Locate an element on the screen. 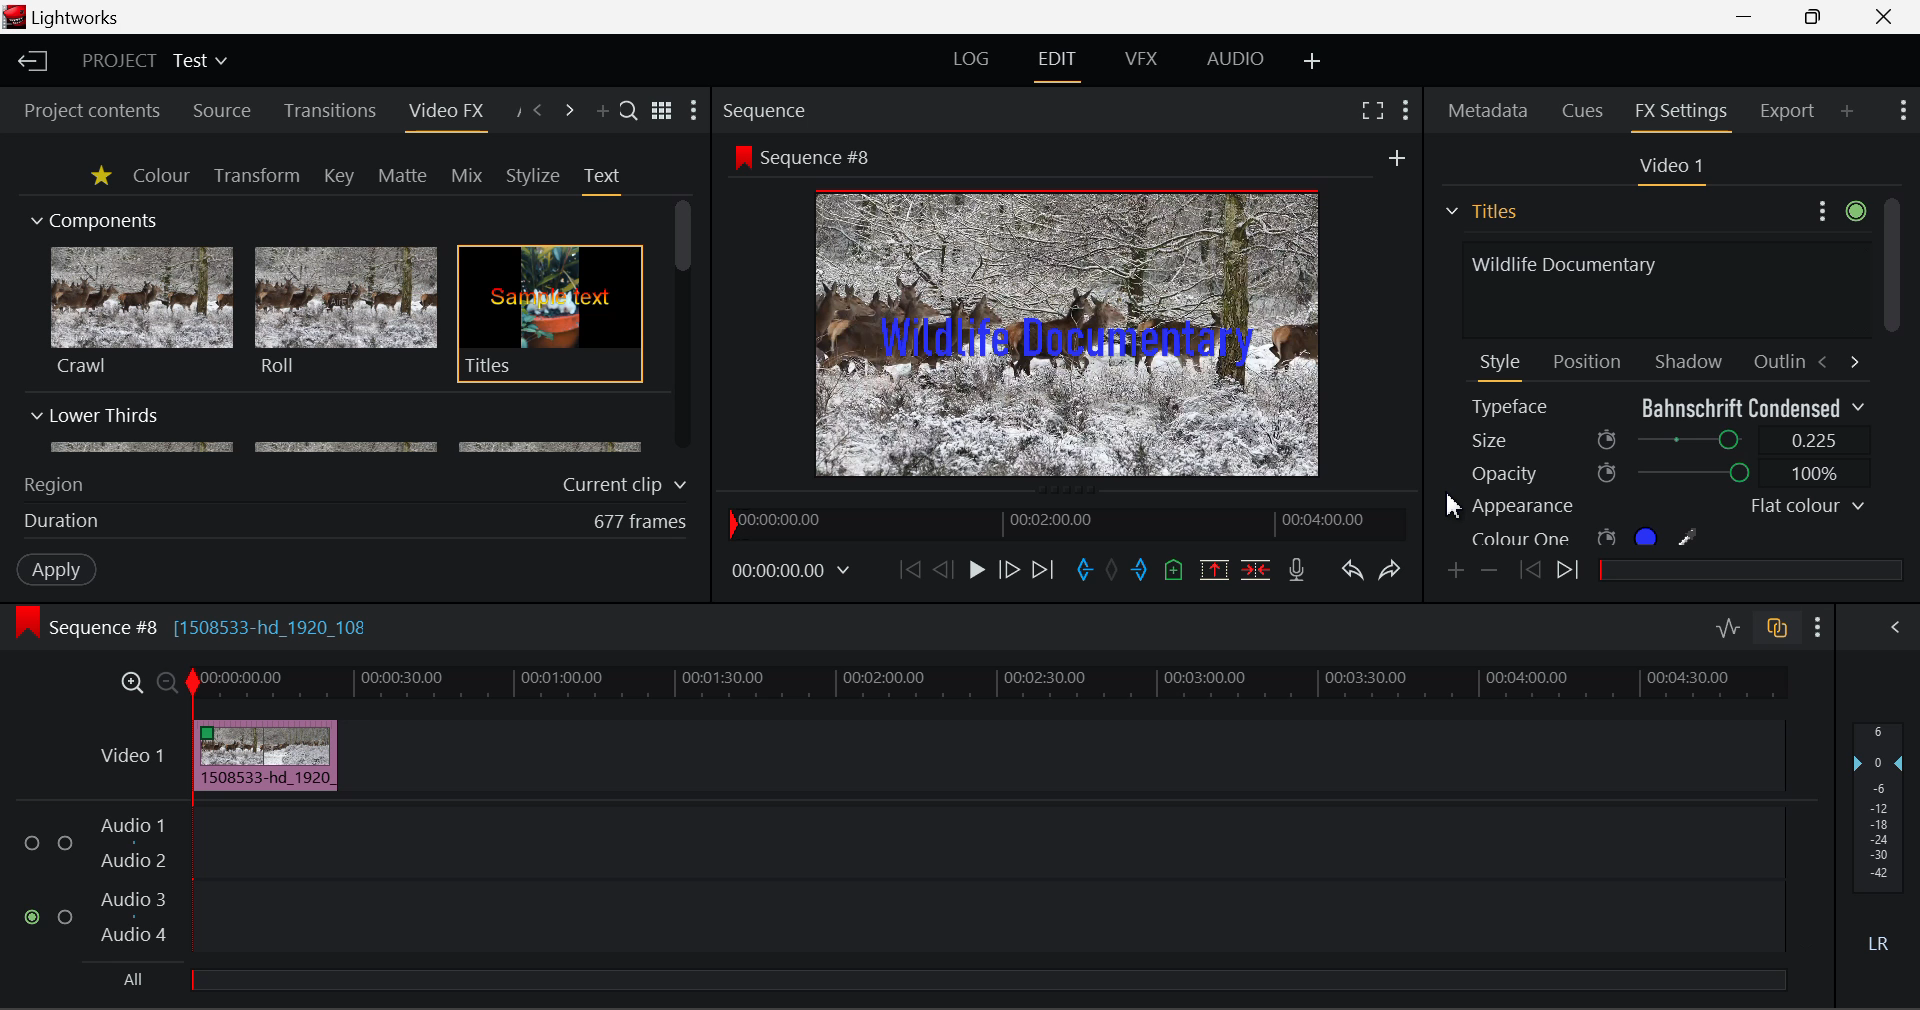 This screenshot has height=1010, width=1920. Previous keyframes is located at coordinates (1528, 571).